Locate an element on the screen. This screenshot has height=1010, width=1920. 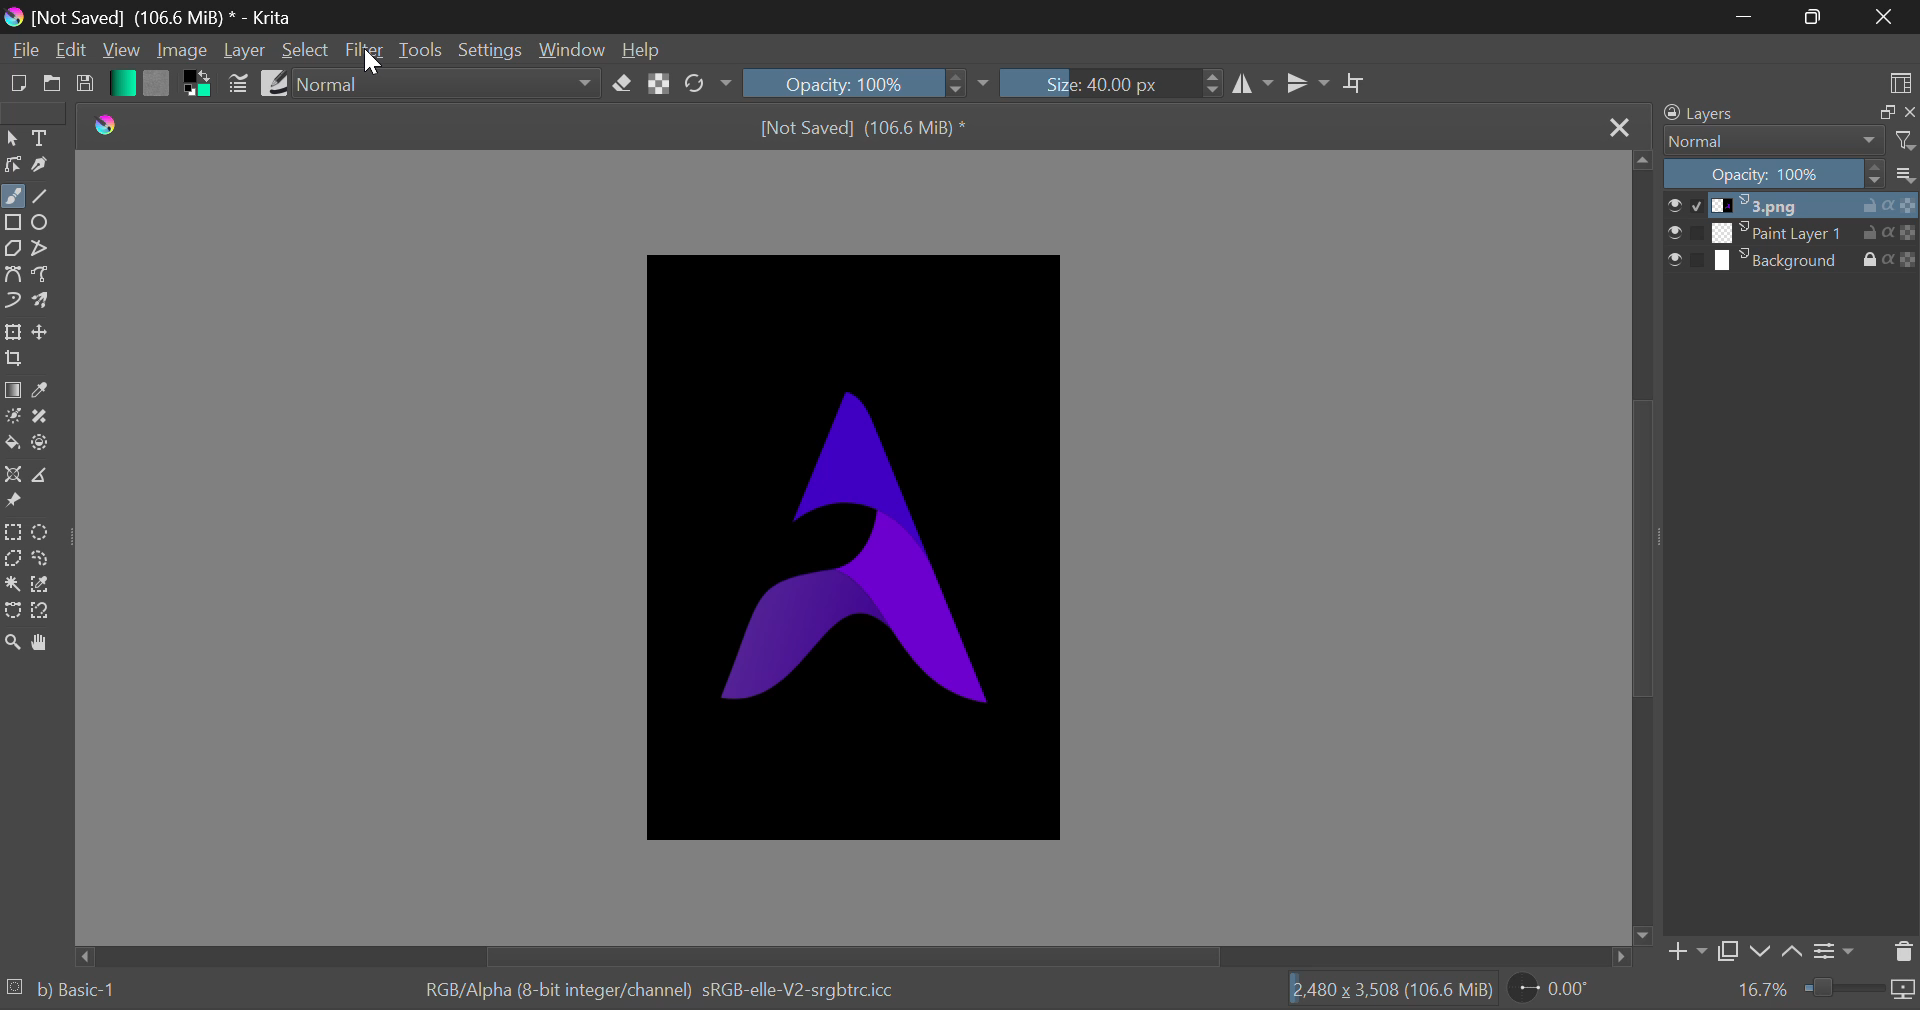
Rectangle Selection is located at coordinates (12, 532).